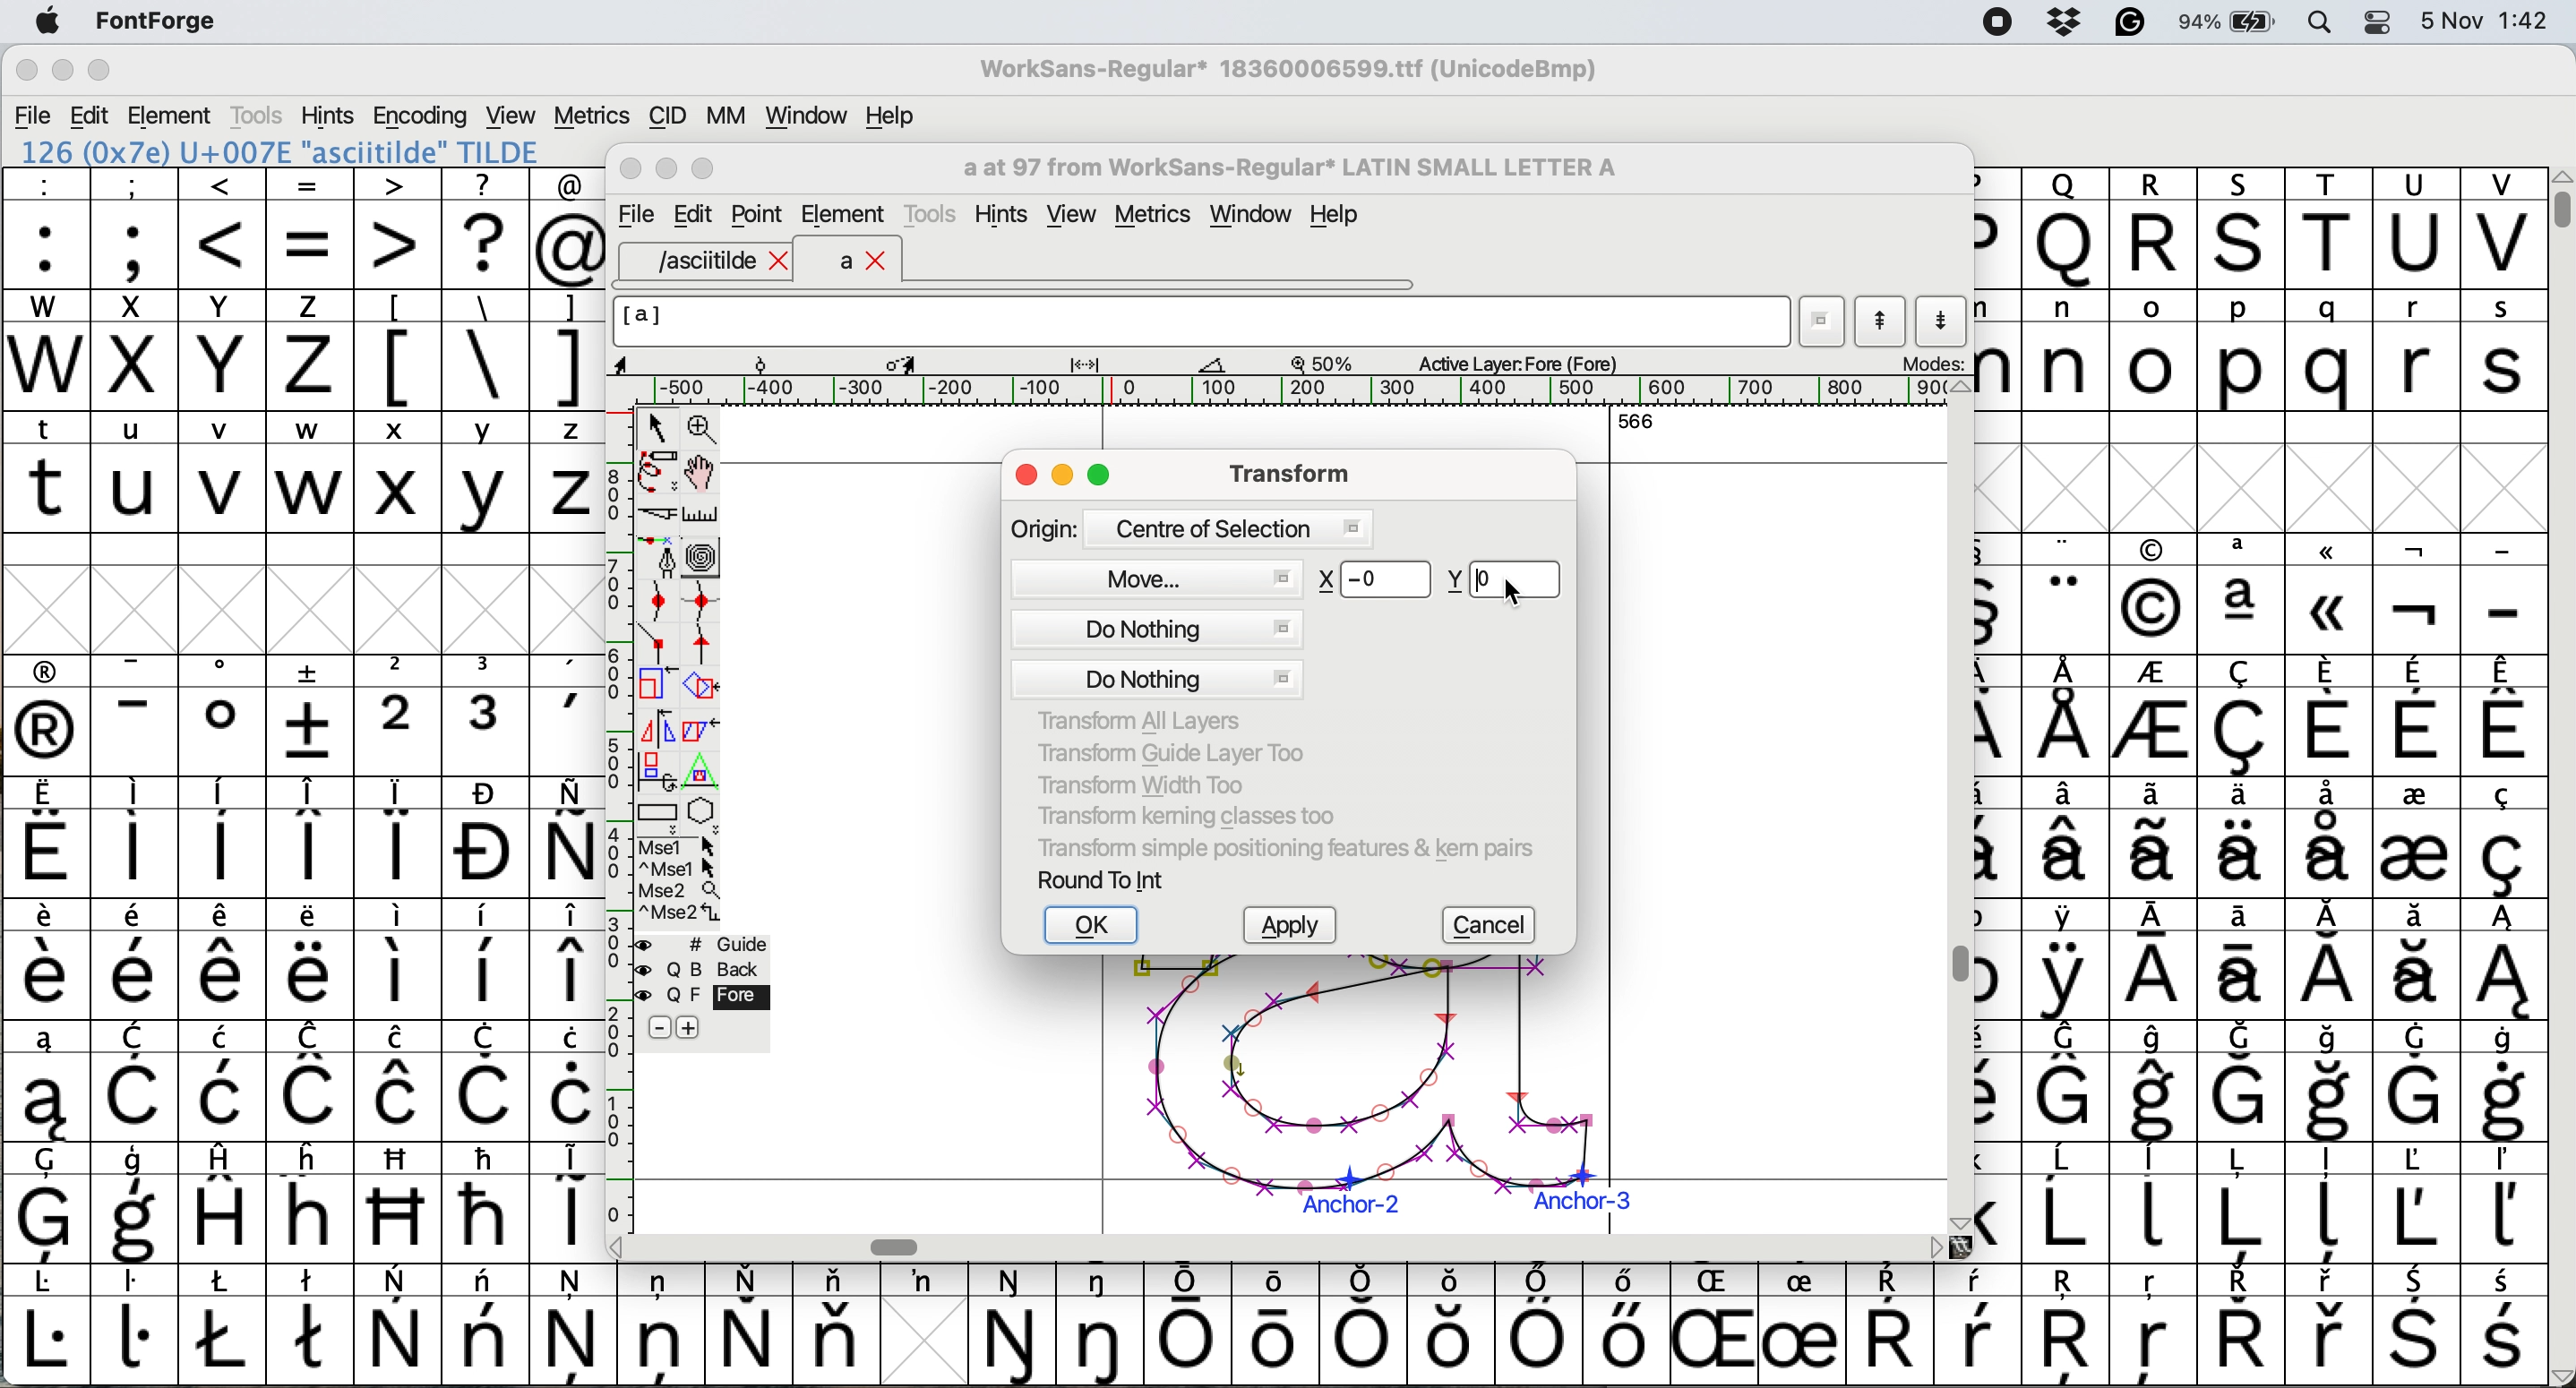  I want to click on measure distance, so click(703, 515).